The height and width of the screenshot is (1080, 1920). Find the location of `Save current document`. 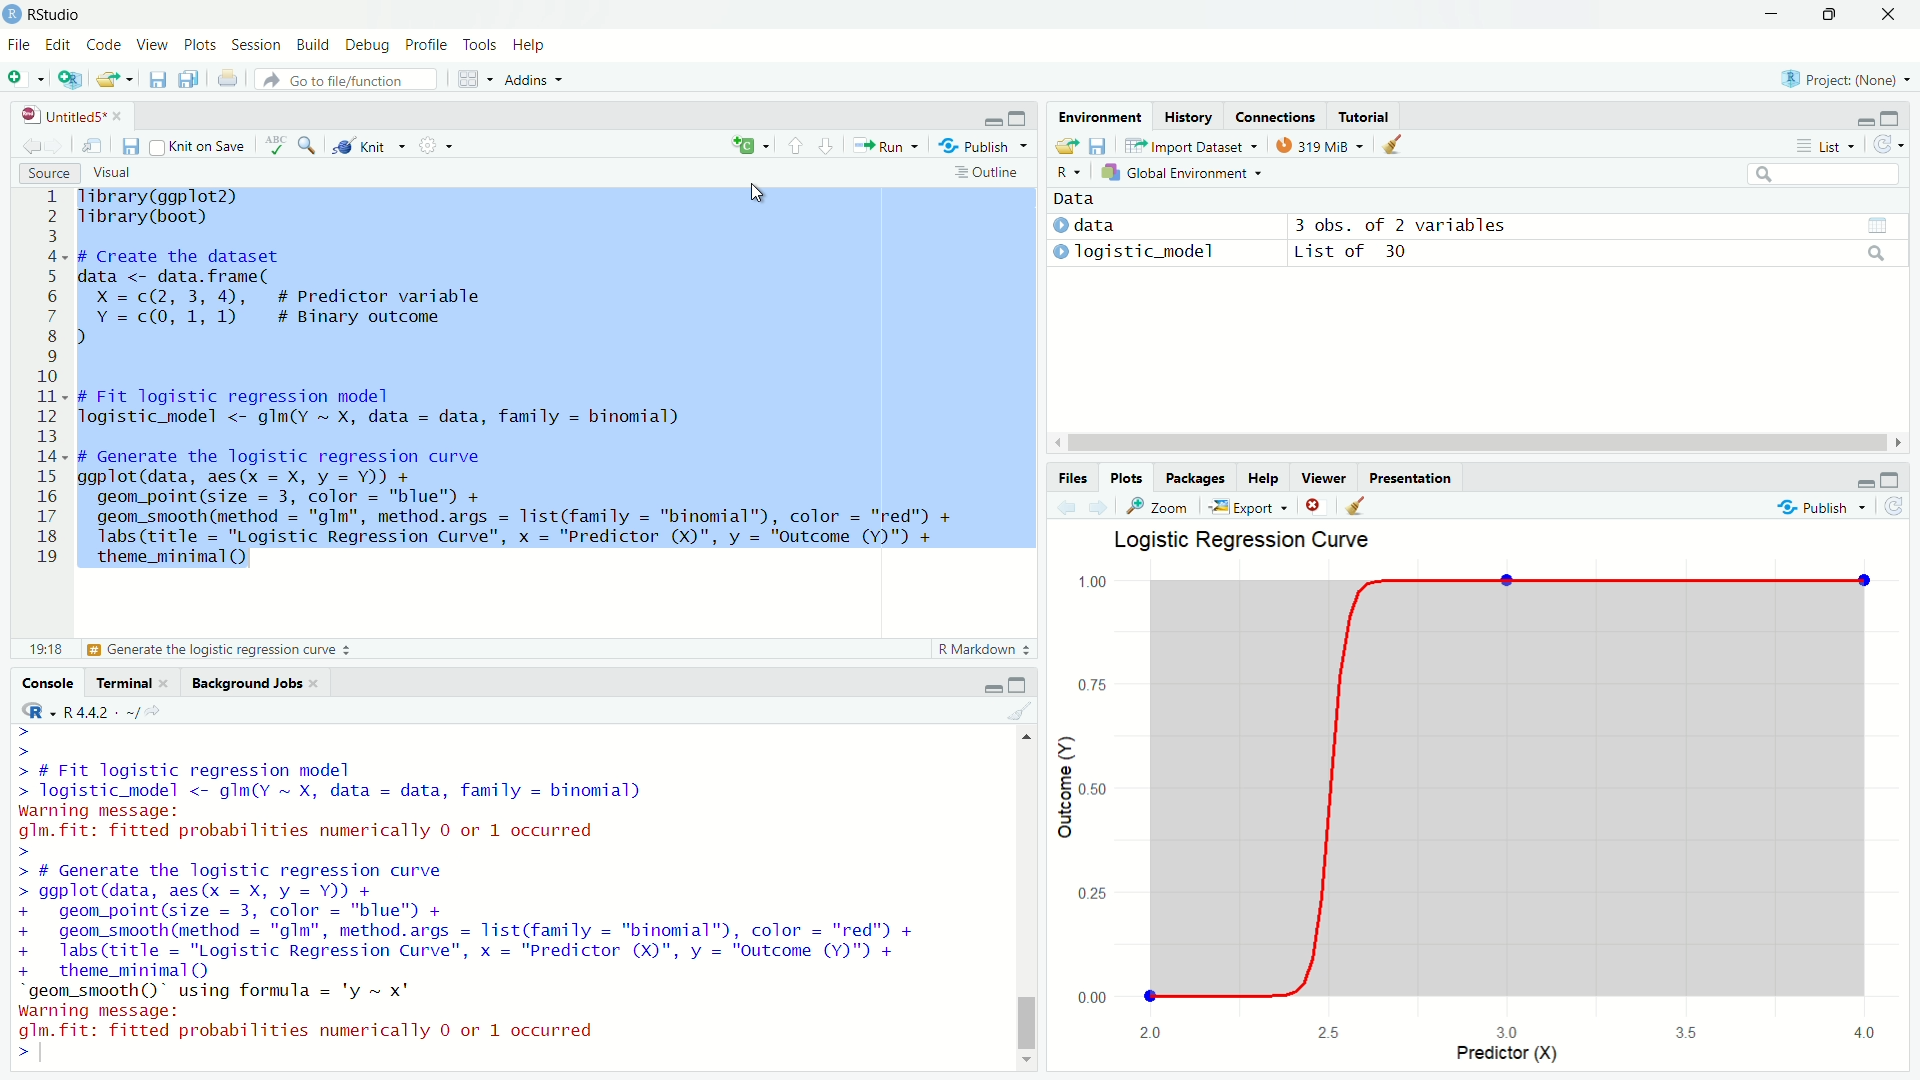

Save current document is located at coordinates (157, 78).